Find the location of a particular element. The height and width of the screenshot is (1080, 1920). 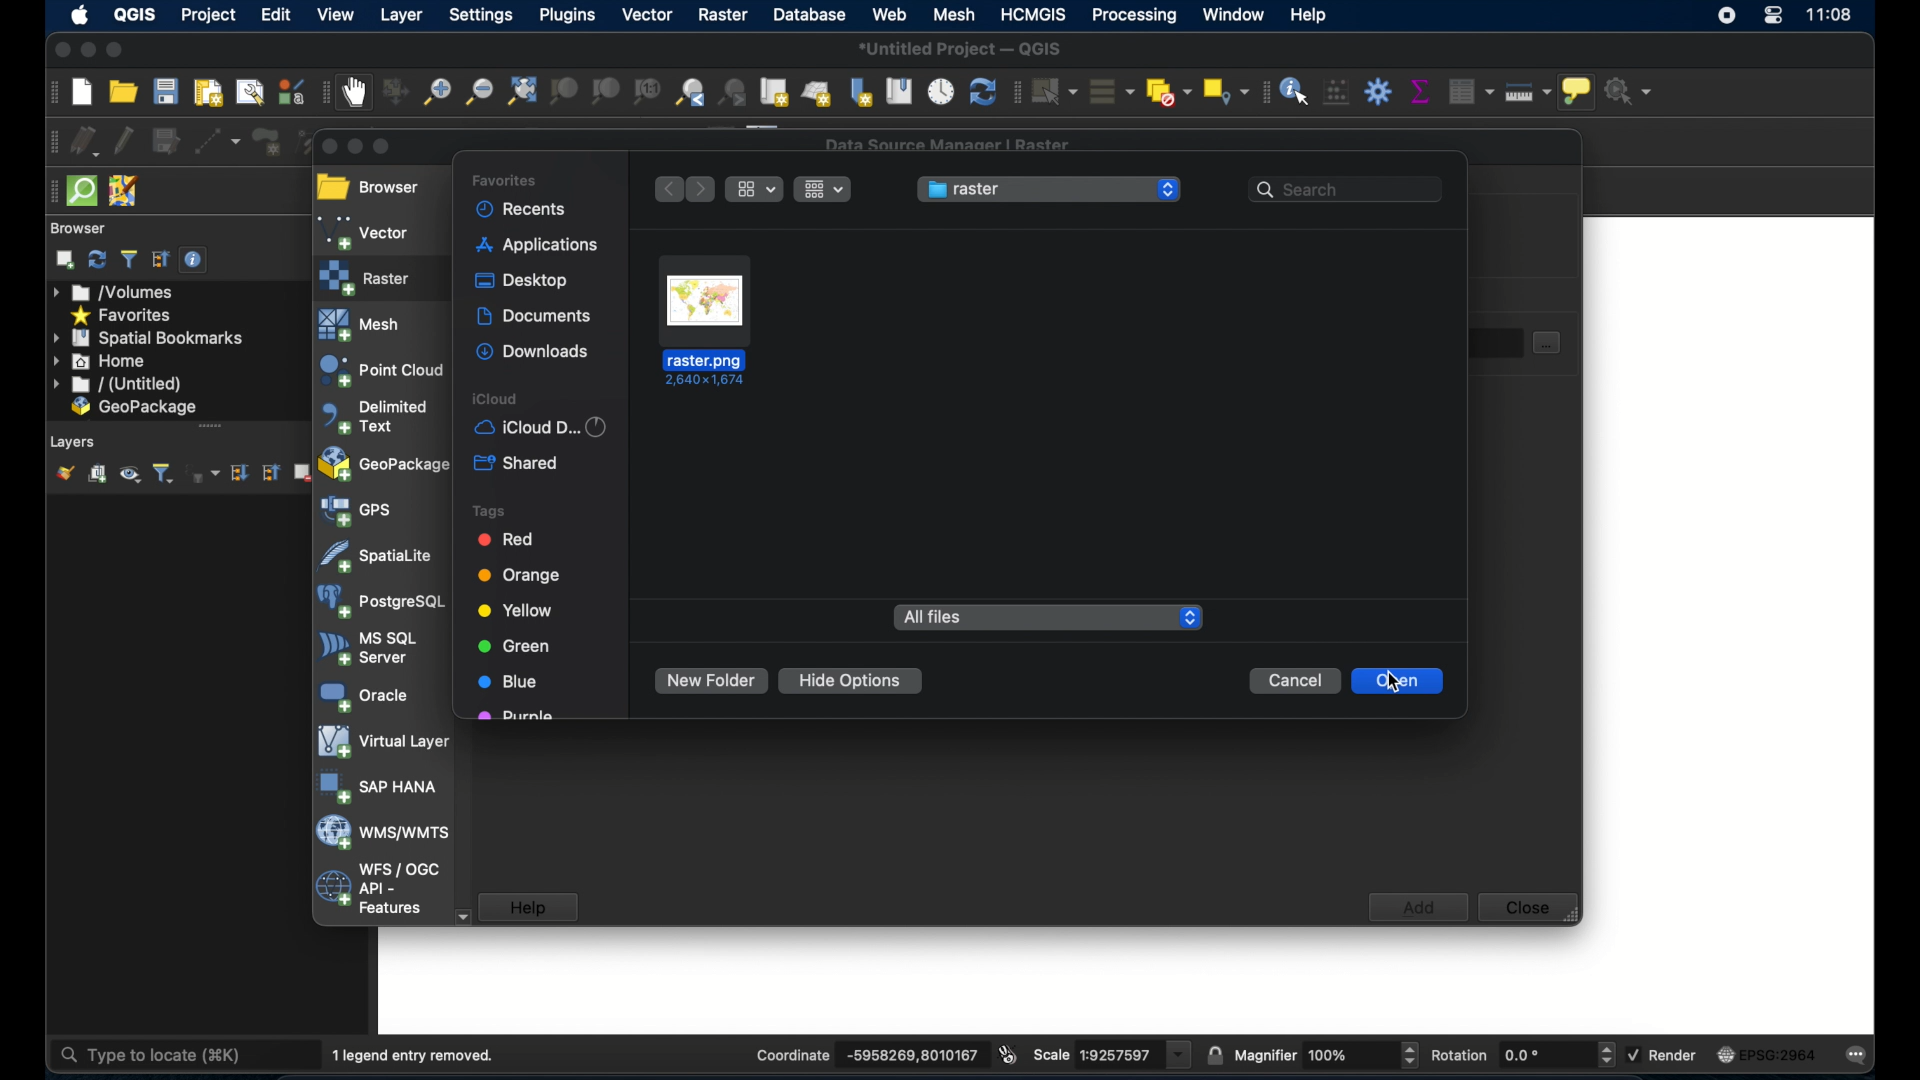

show layout manager is located at coordinates (247, 93).